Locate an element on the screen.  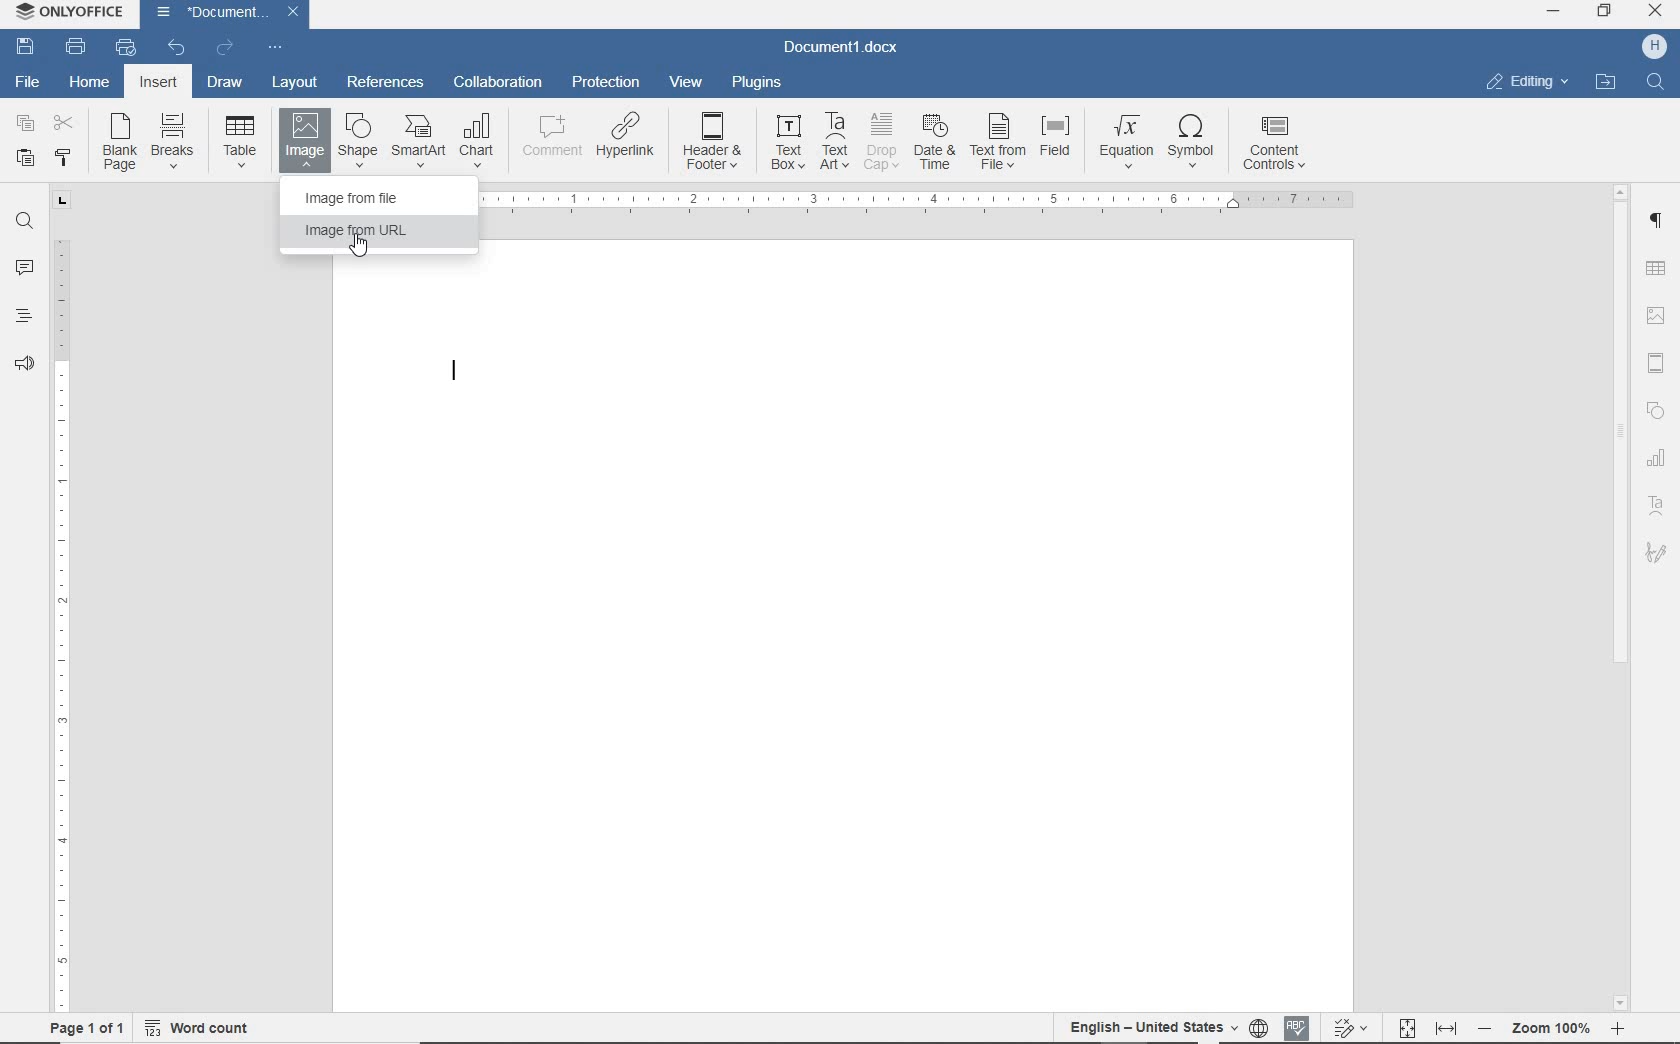
ruler is located at coordinates (899, 204).